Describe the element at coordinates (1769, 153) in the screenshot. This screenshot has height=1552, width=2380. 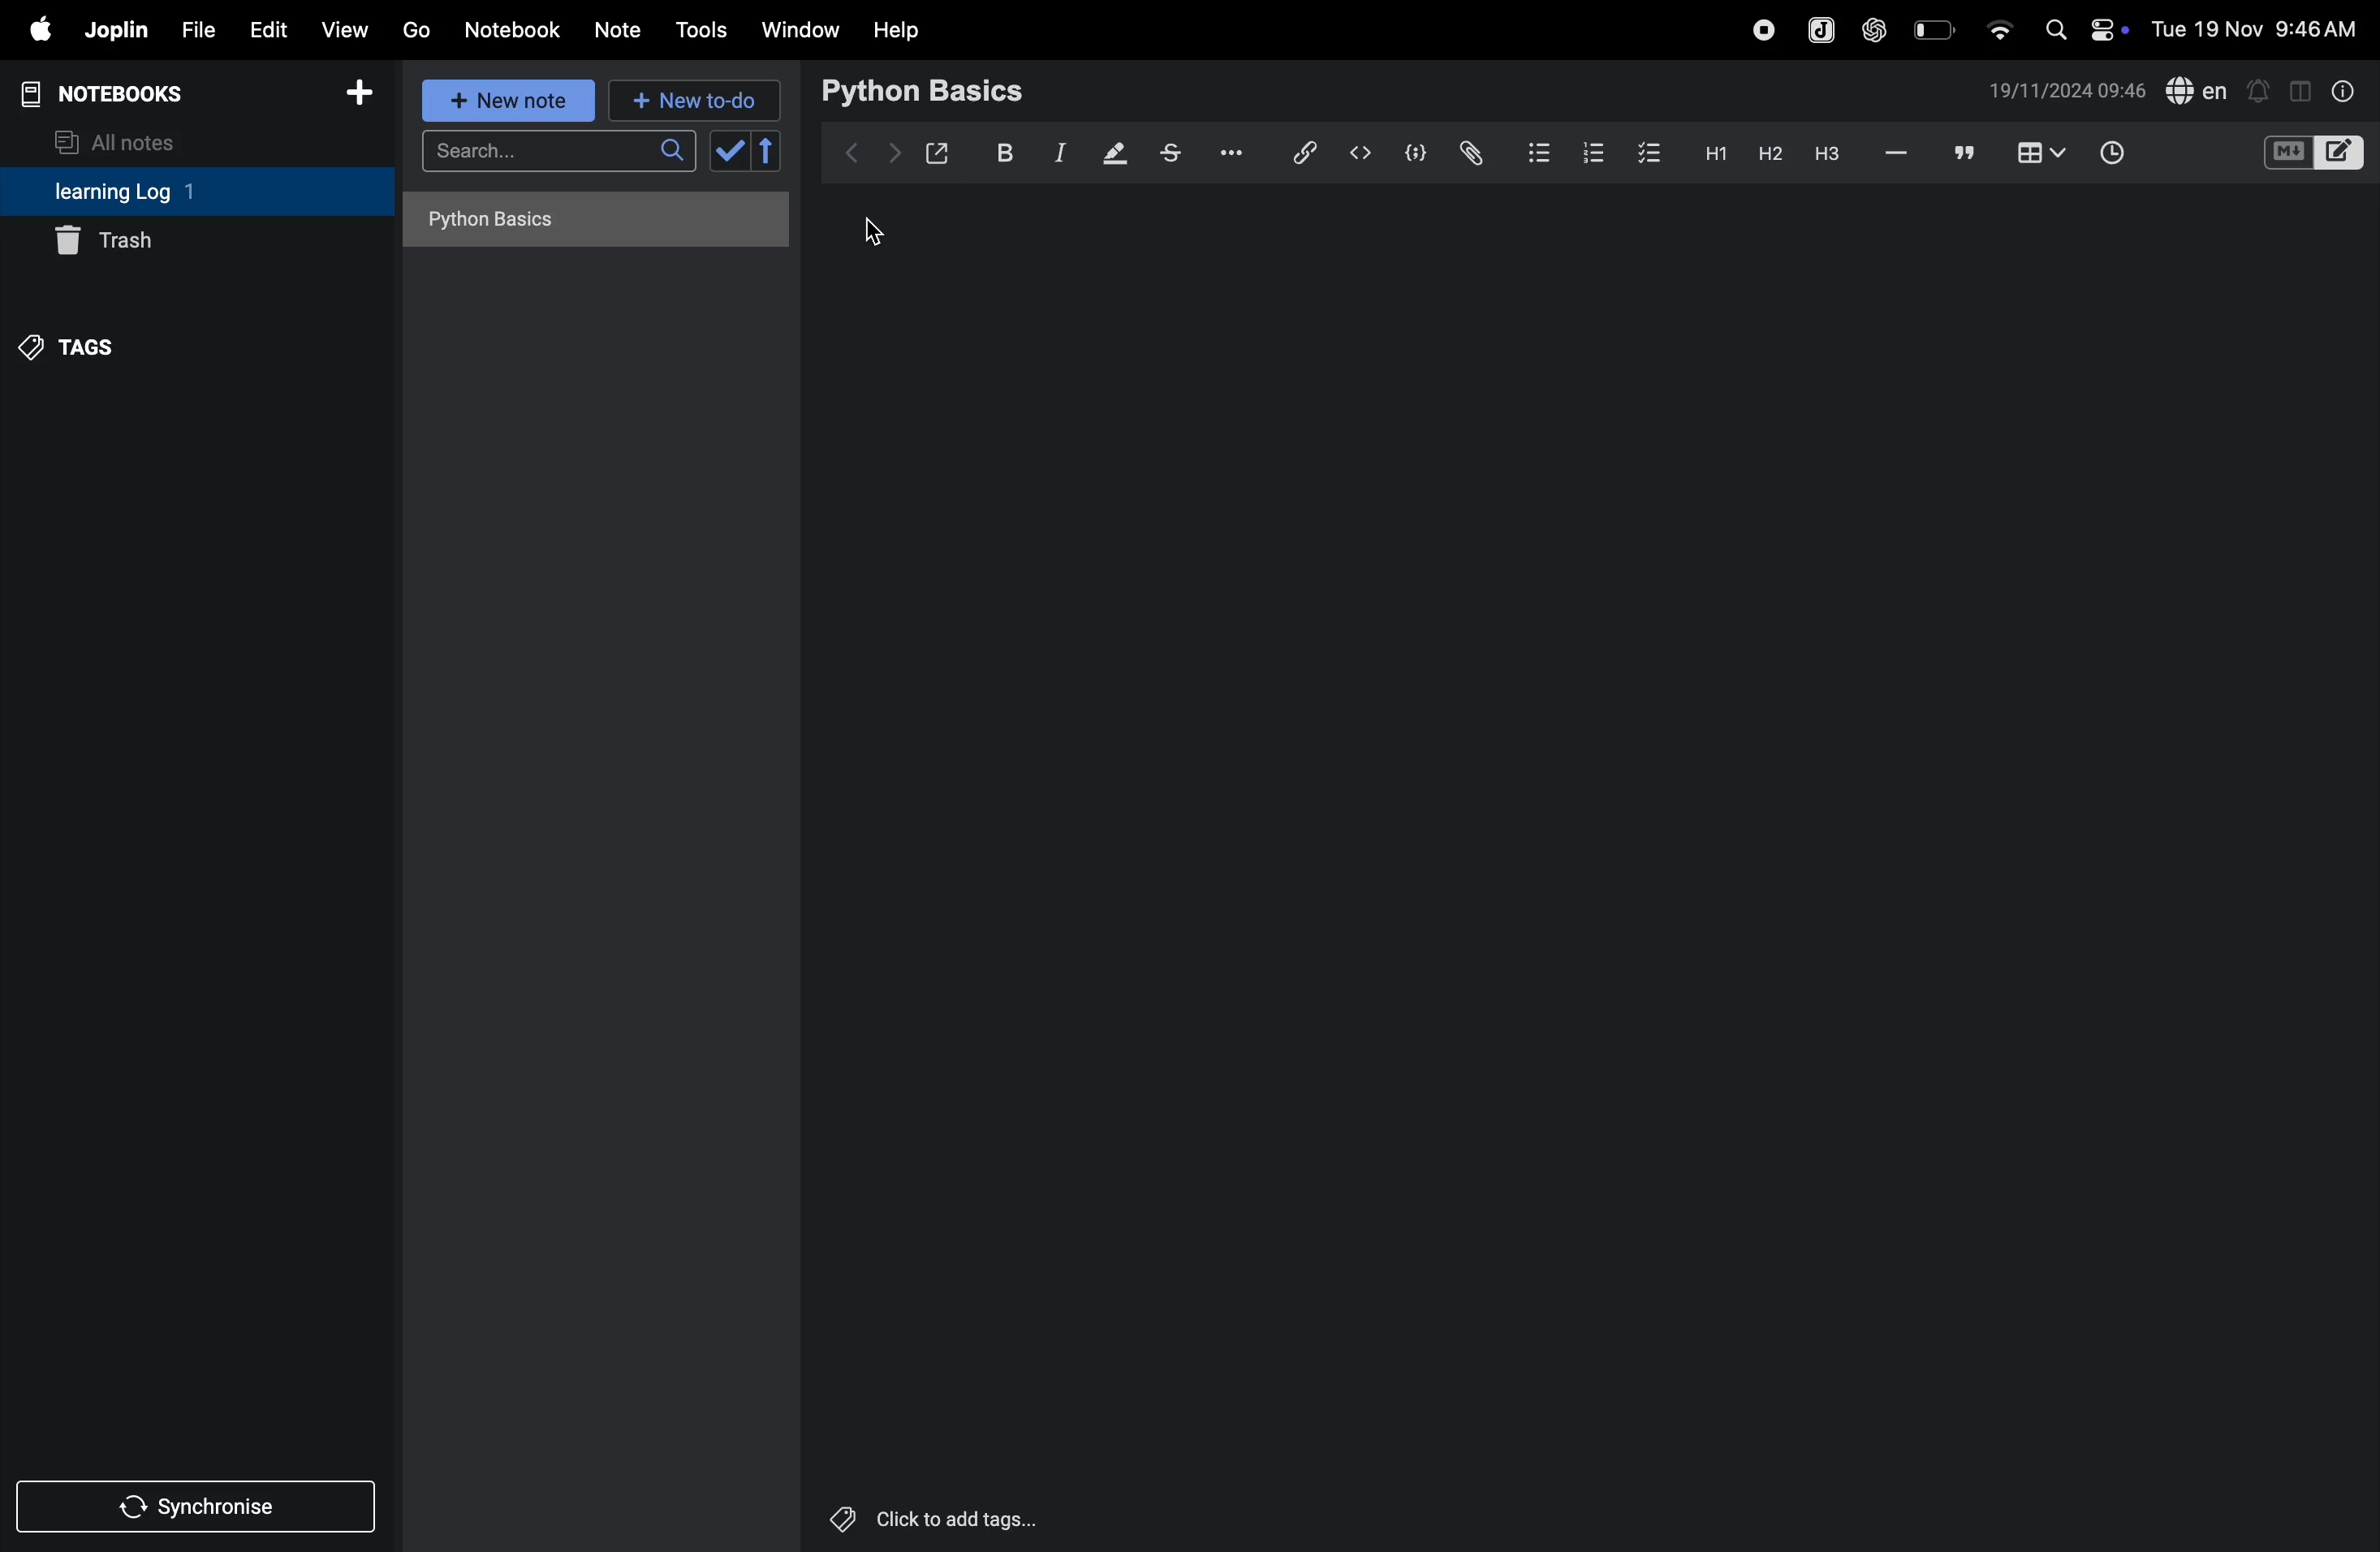
I see `heading 2` at that location.